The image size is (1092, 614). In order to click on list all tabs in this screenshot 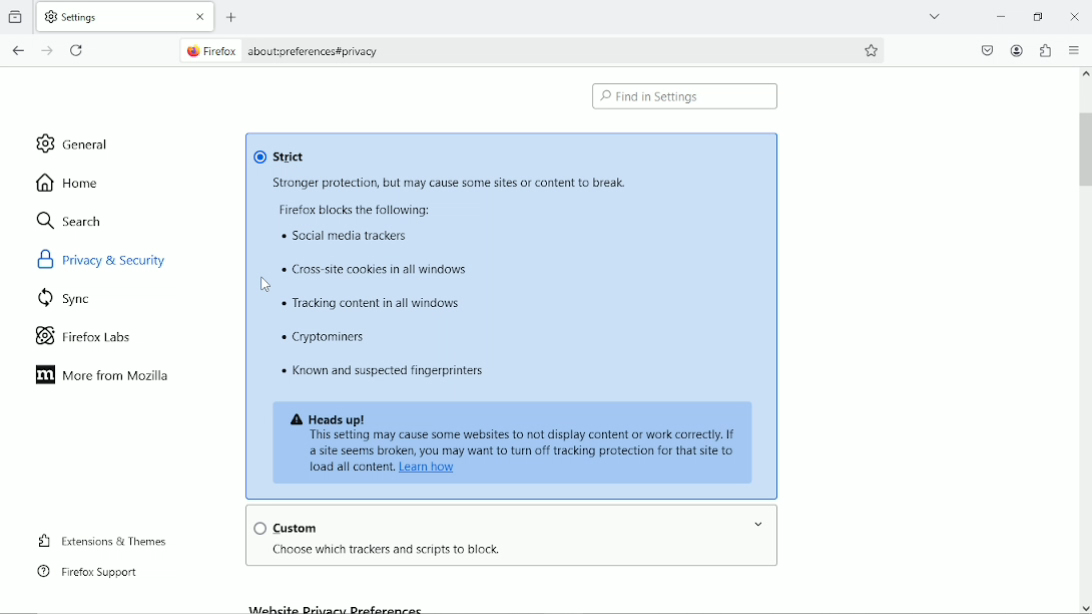, I will do `click(934, 15)`.